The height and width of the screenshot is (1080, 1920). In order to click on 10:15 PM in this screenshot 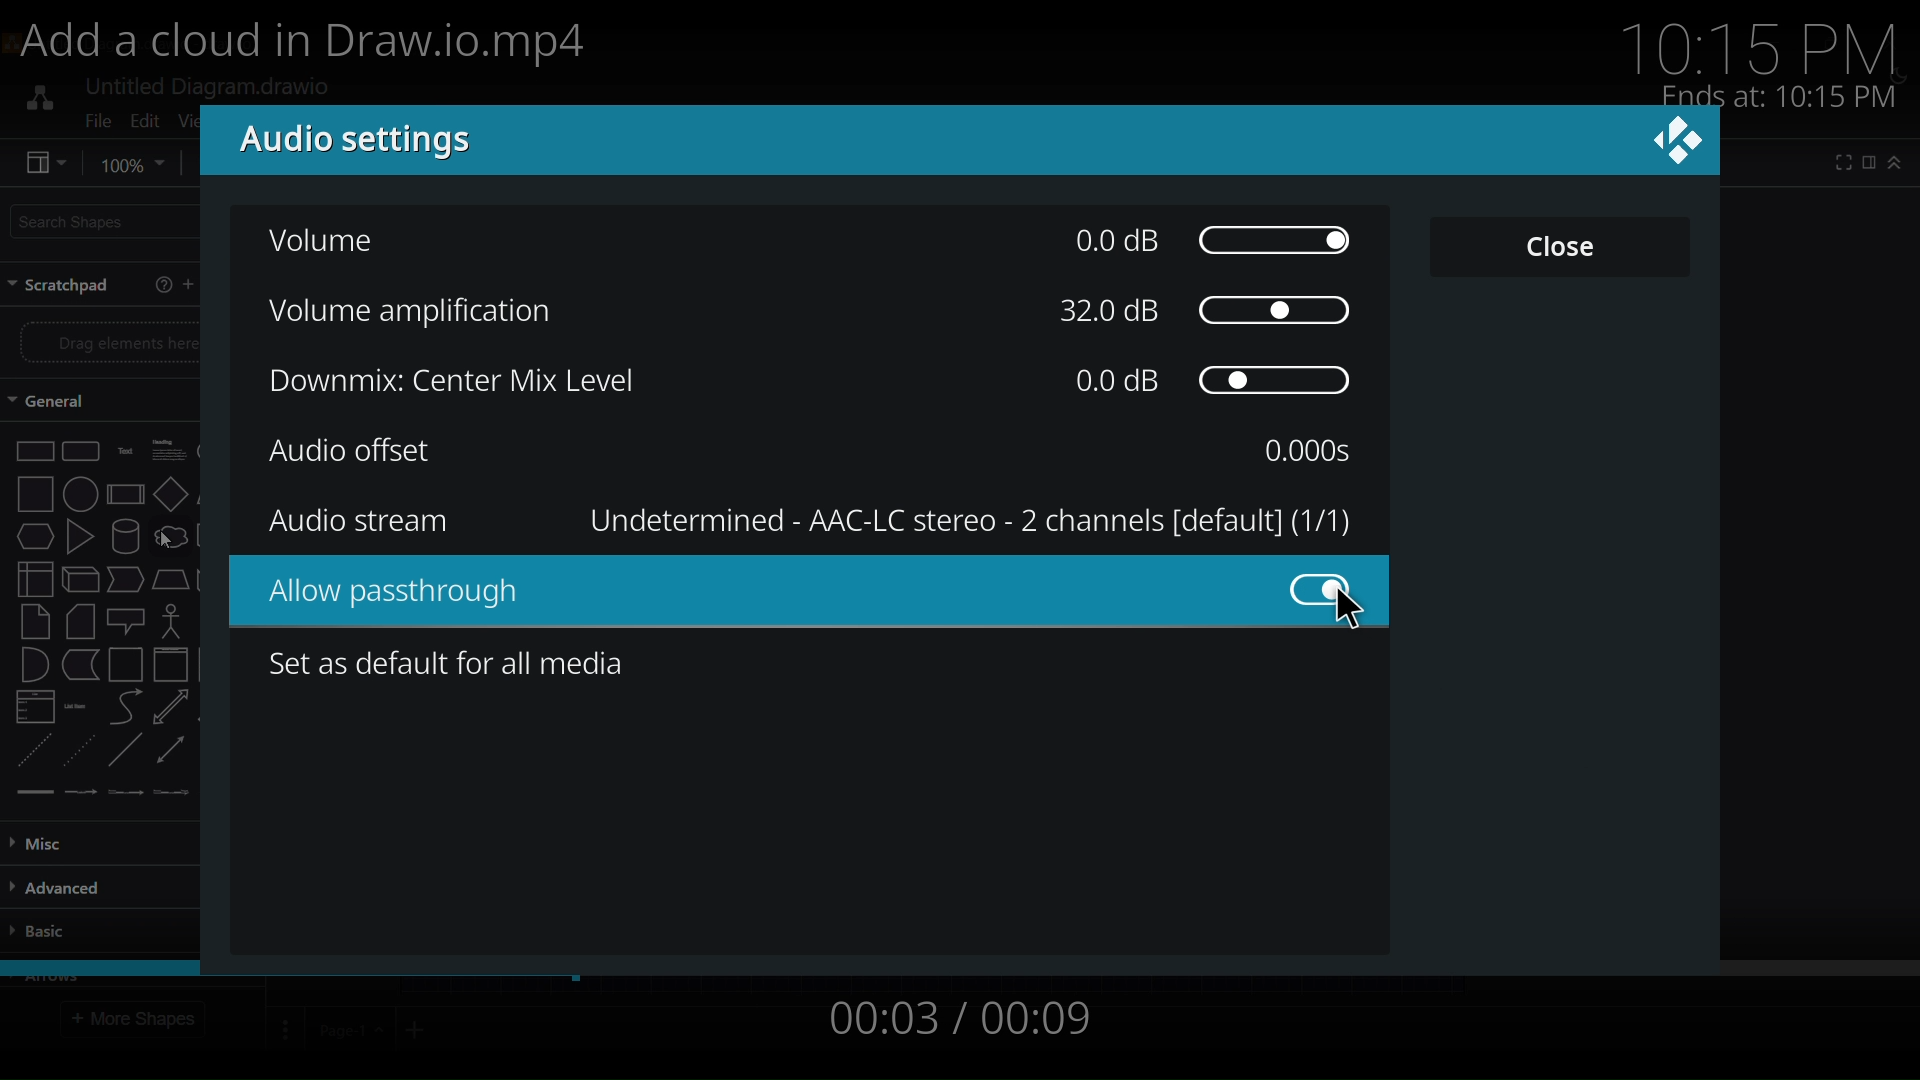, I will do `click(1766, 47)`.